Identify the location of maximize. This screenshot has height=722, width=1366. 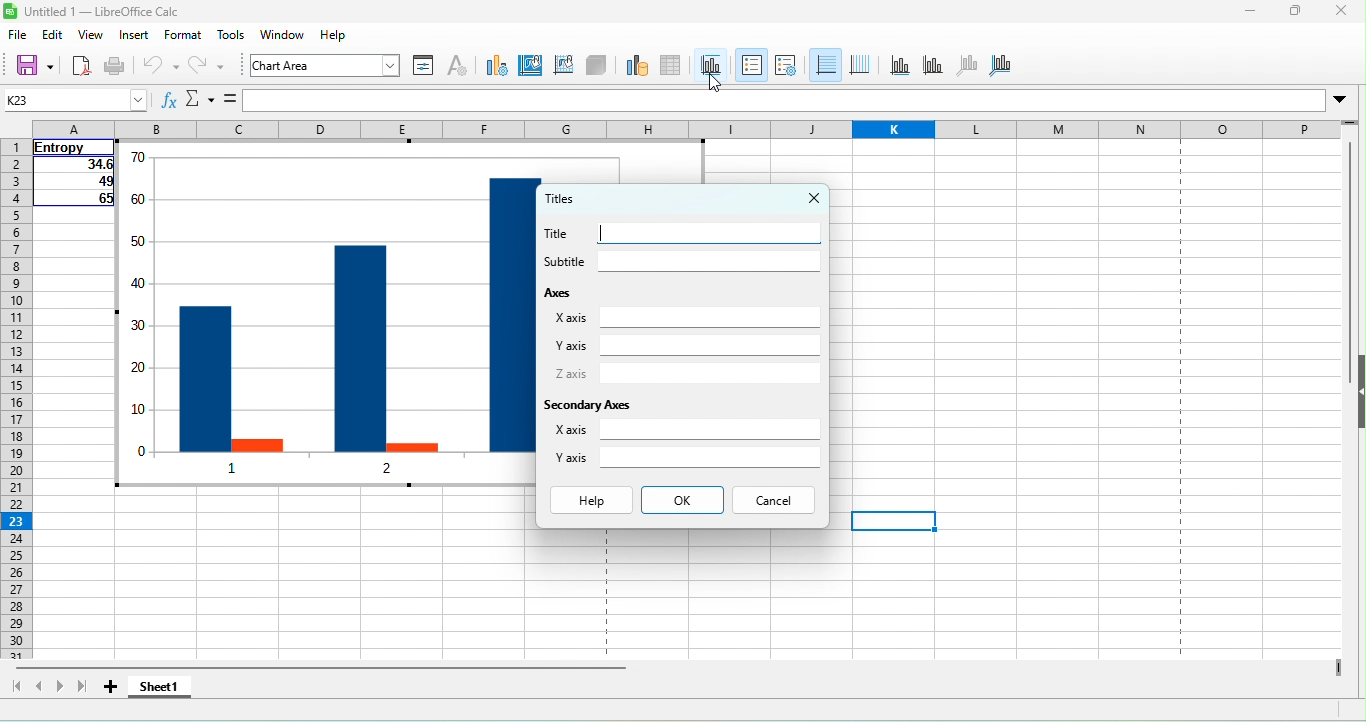
(1299, 10).